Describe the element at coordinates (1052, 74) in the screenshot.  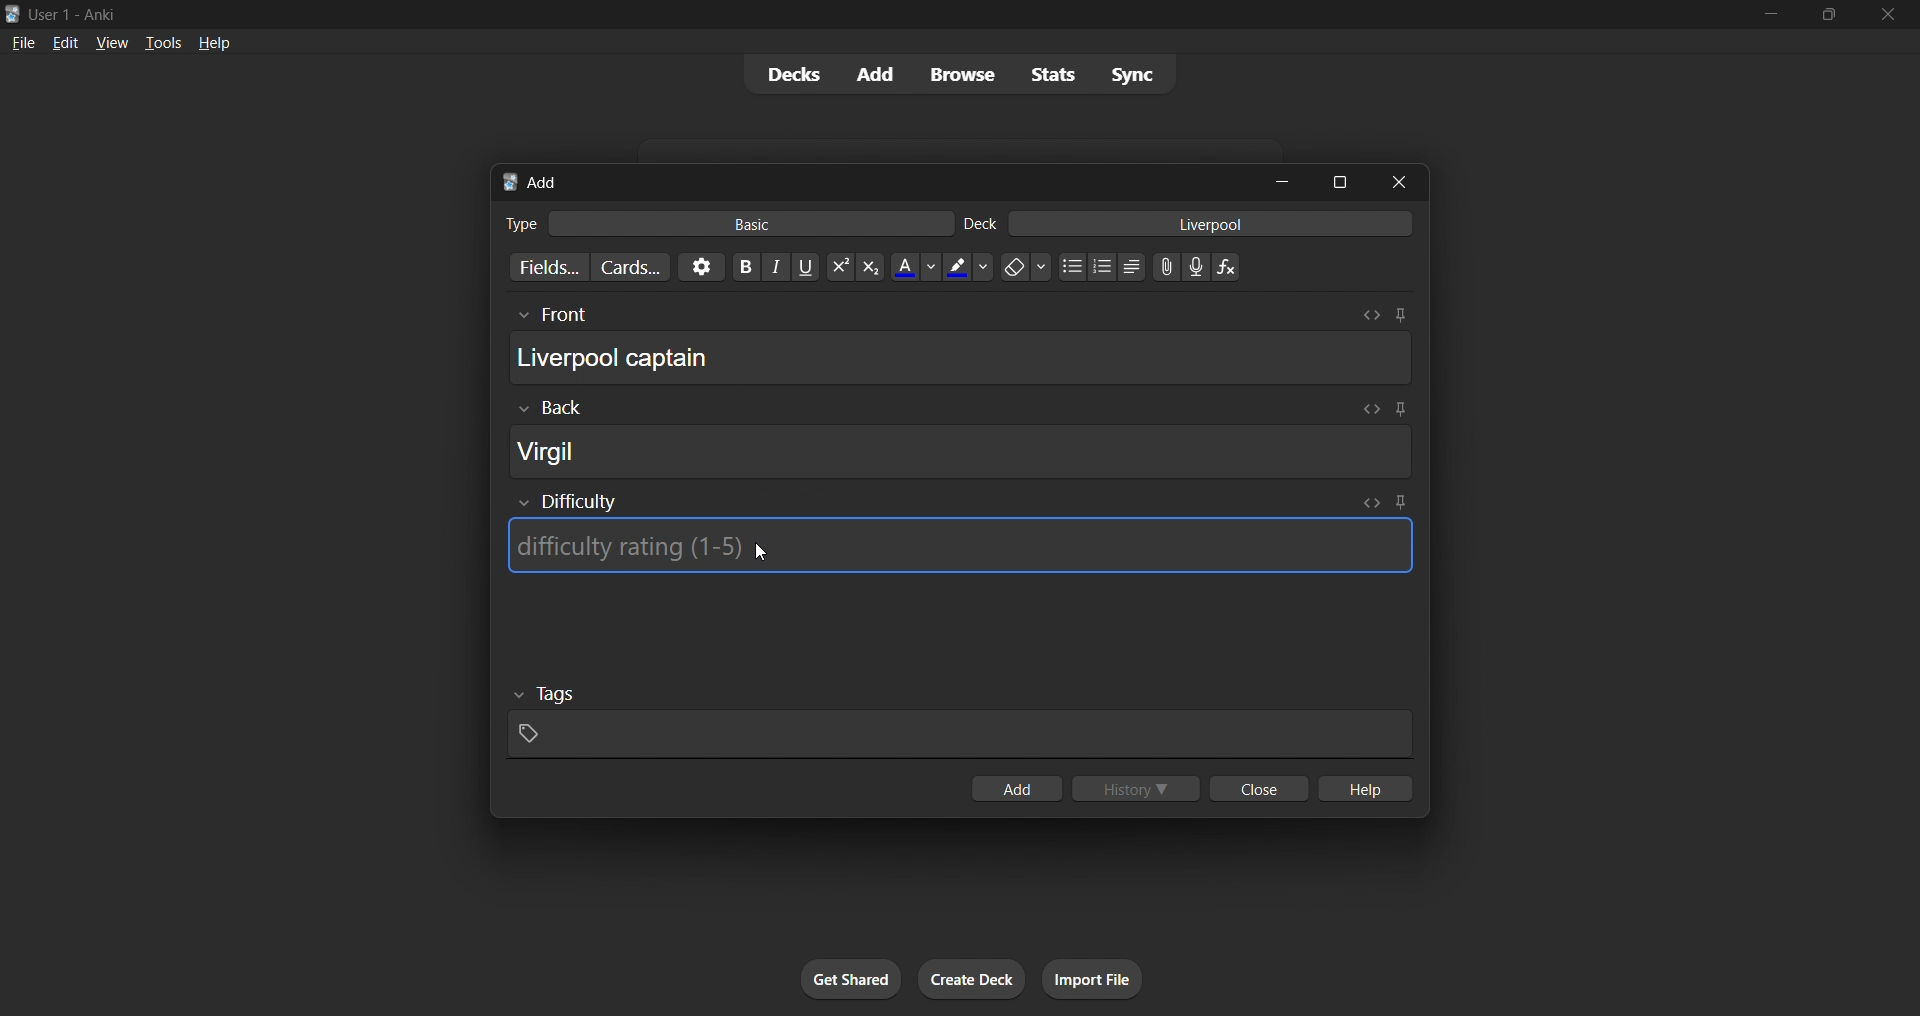
I see `stats` at that location.